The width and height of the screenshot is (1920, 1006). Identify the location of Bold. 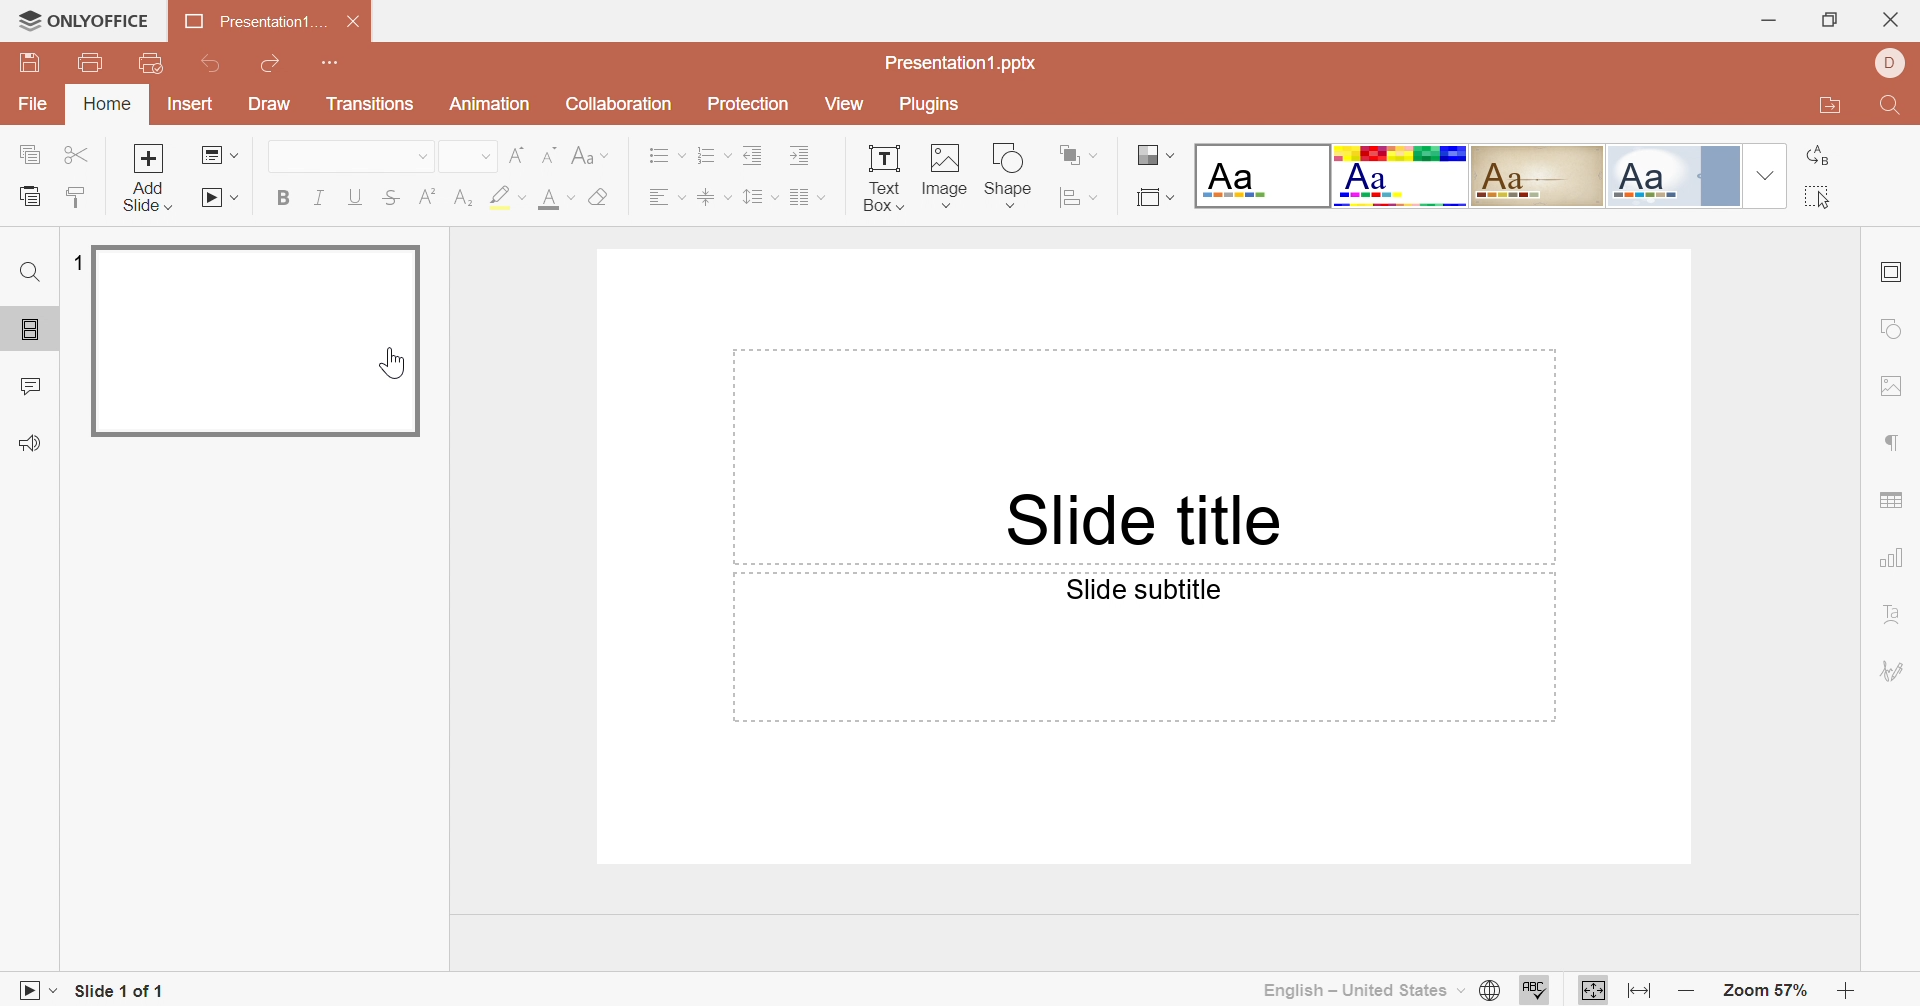
(285, 196).